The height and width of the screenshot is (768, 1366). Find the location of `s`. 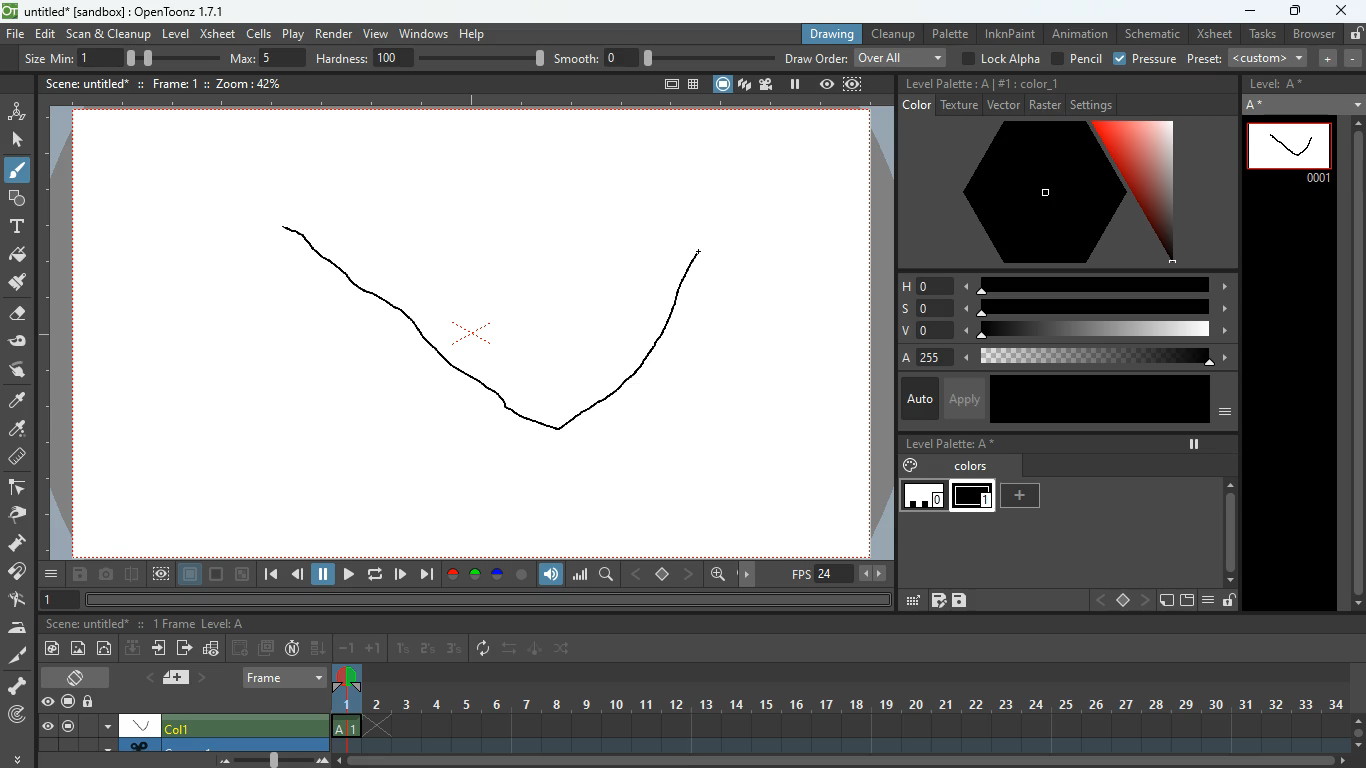

s is located at coordinates (1064, 308).